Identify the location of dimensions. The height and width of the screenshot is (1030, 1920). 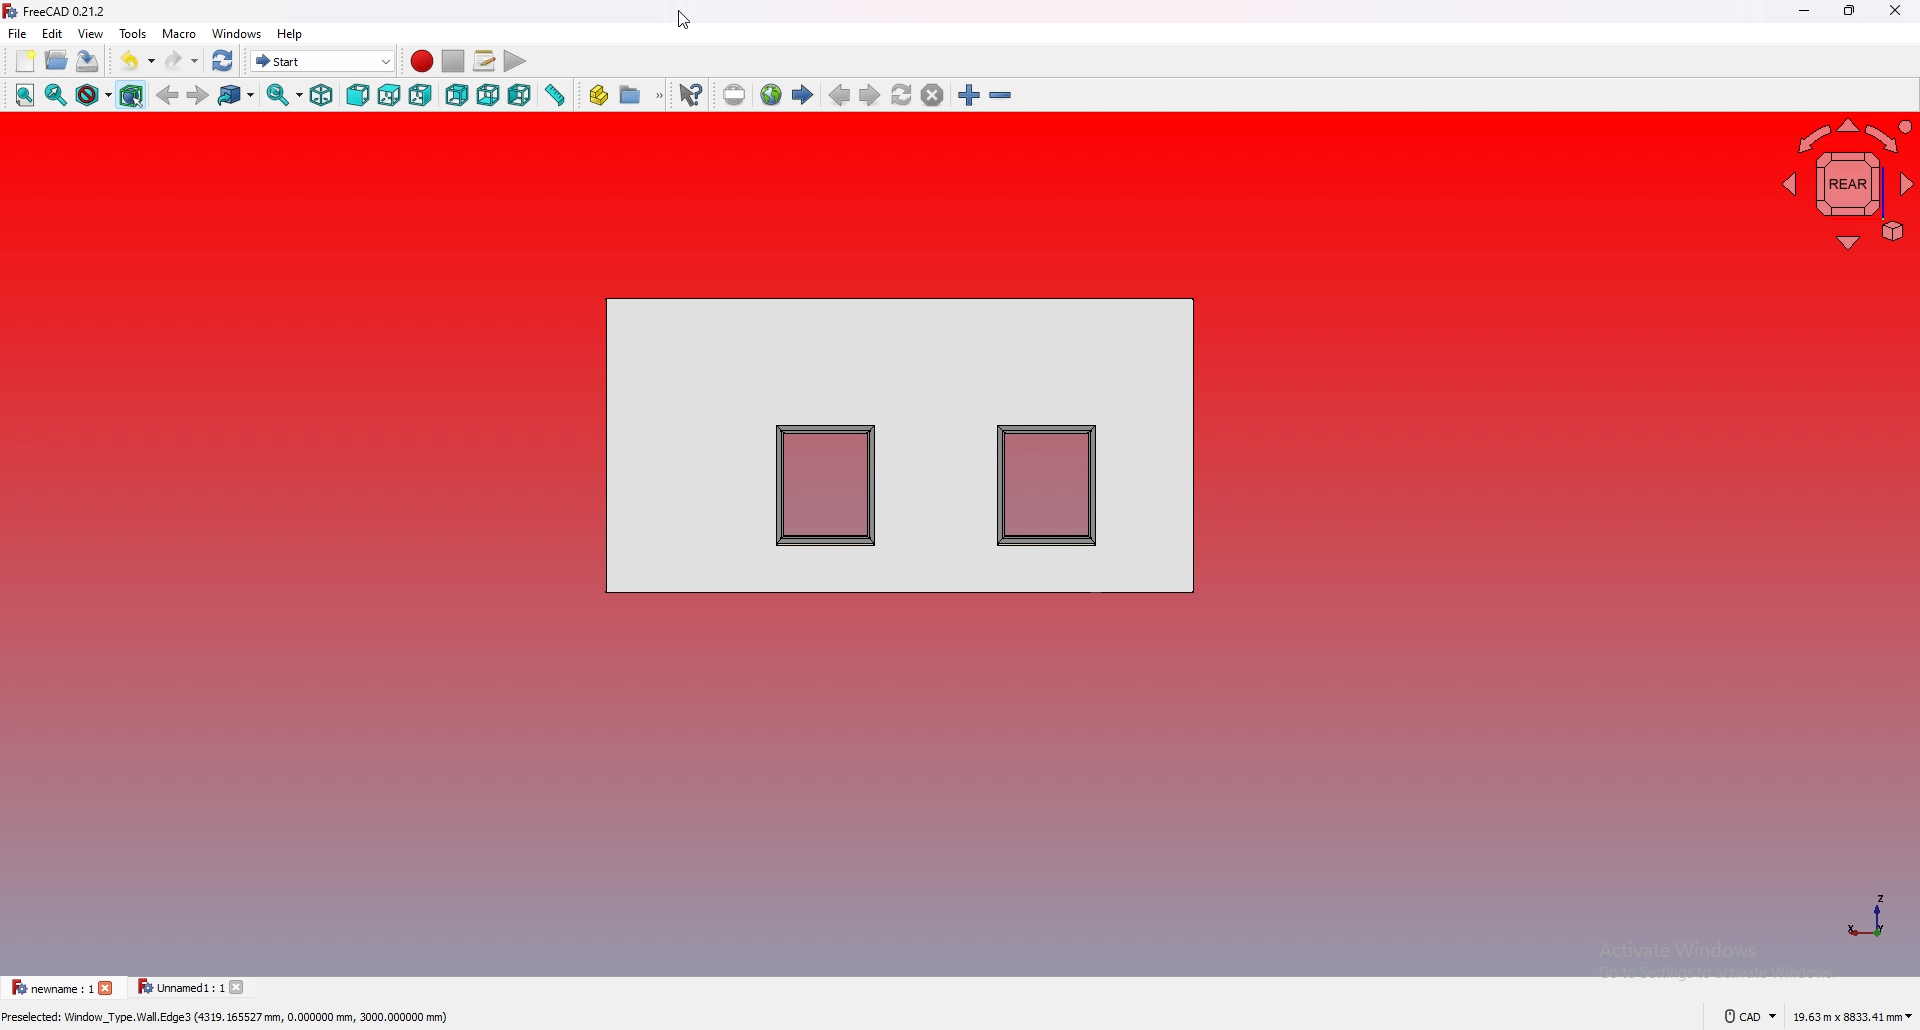
(1853, 1018).